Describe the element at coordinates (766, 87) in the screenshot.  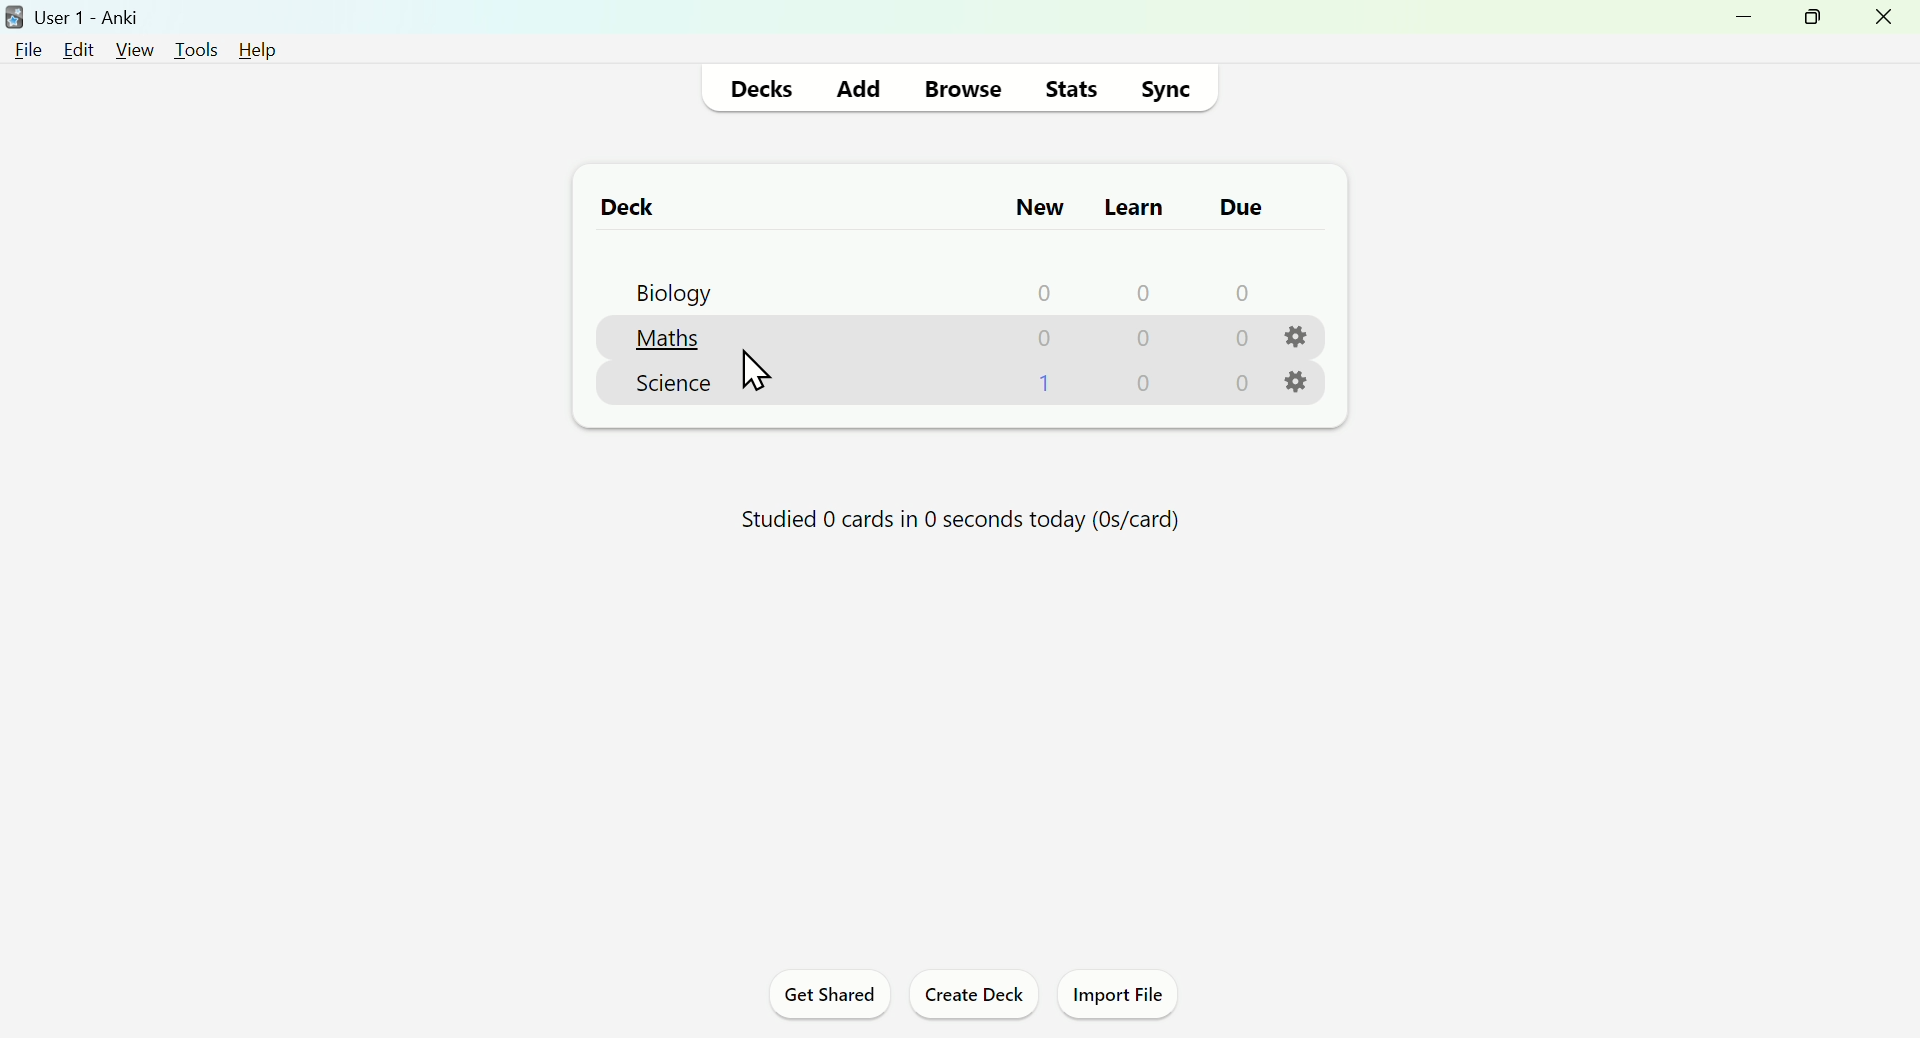
I see `Decks` at that location.